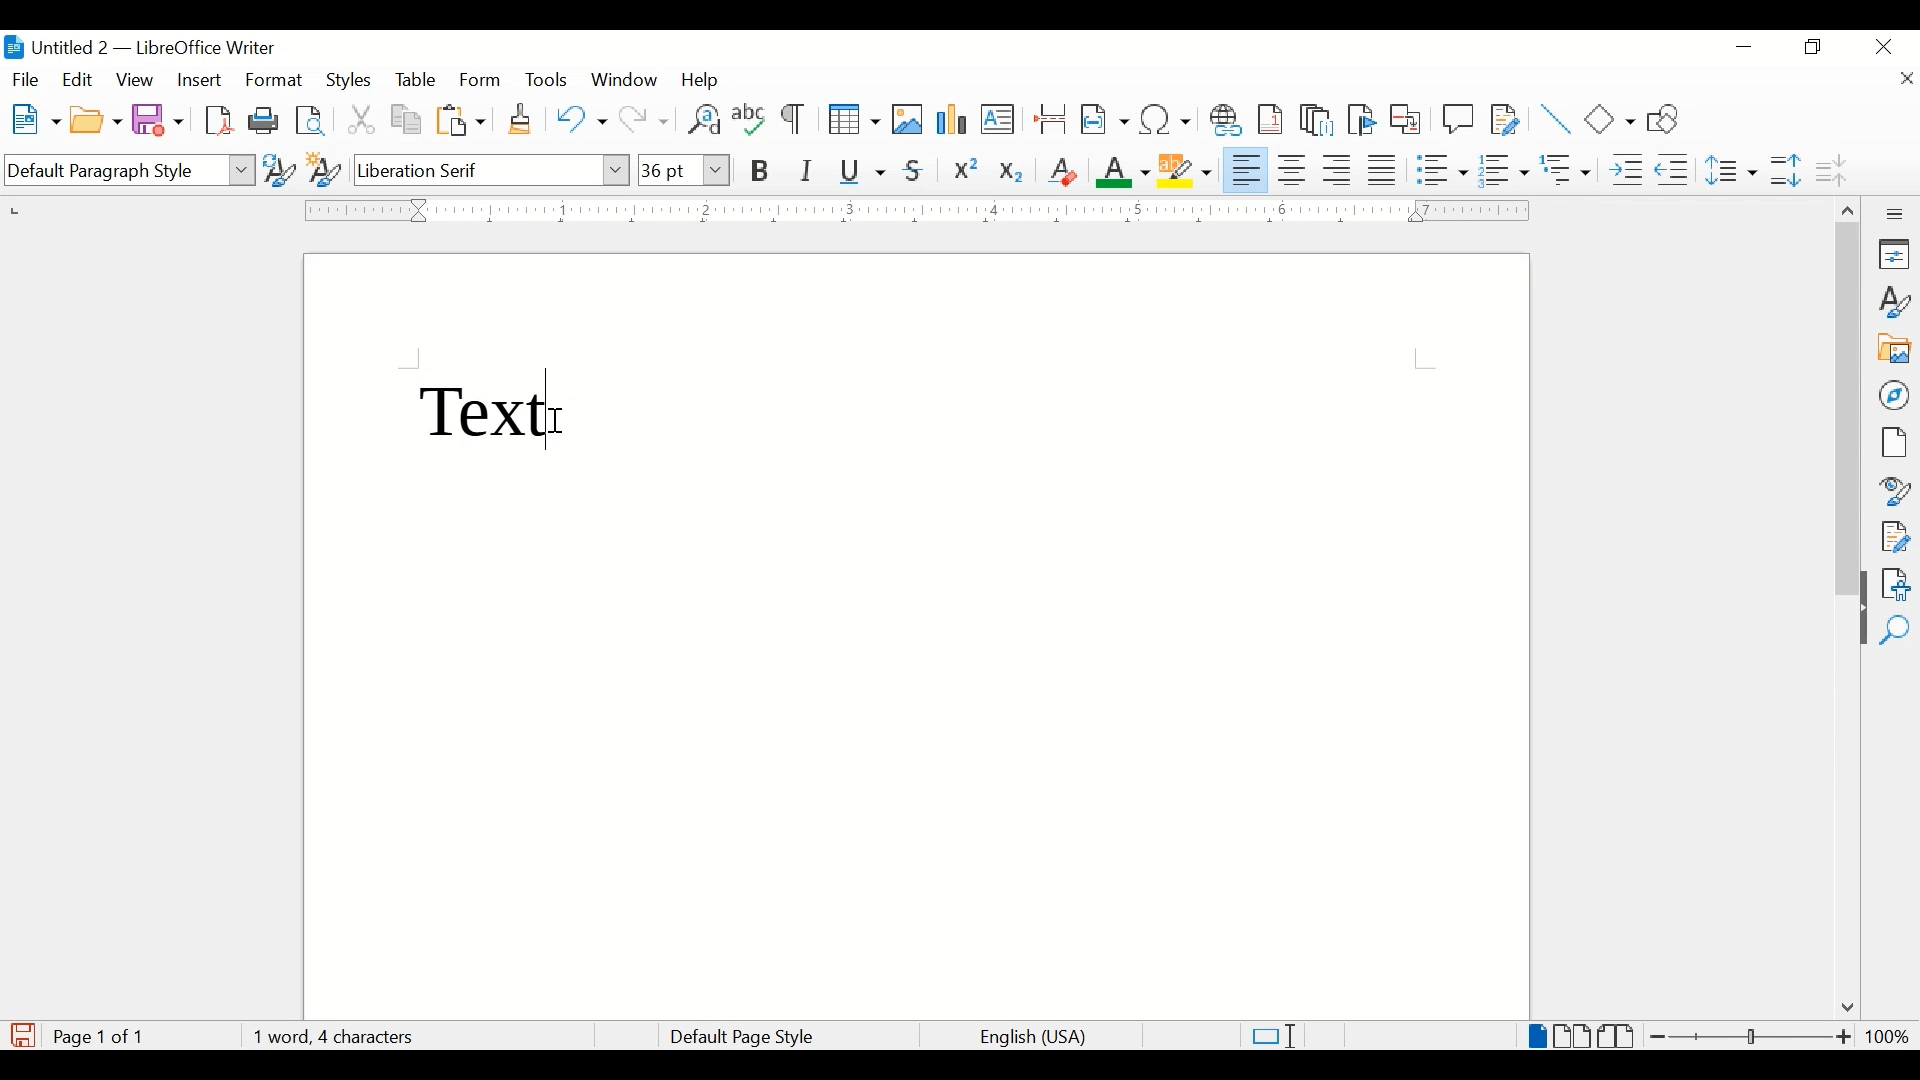 The image size is (1920, 1080). I want to click on font name, so click(493, 169).